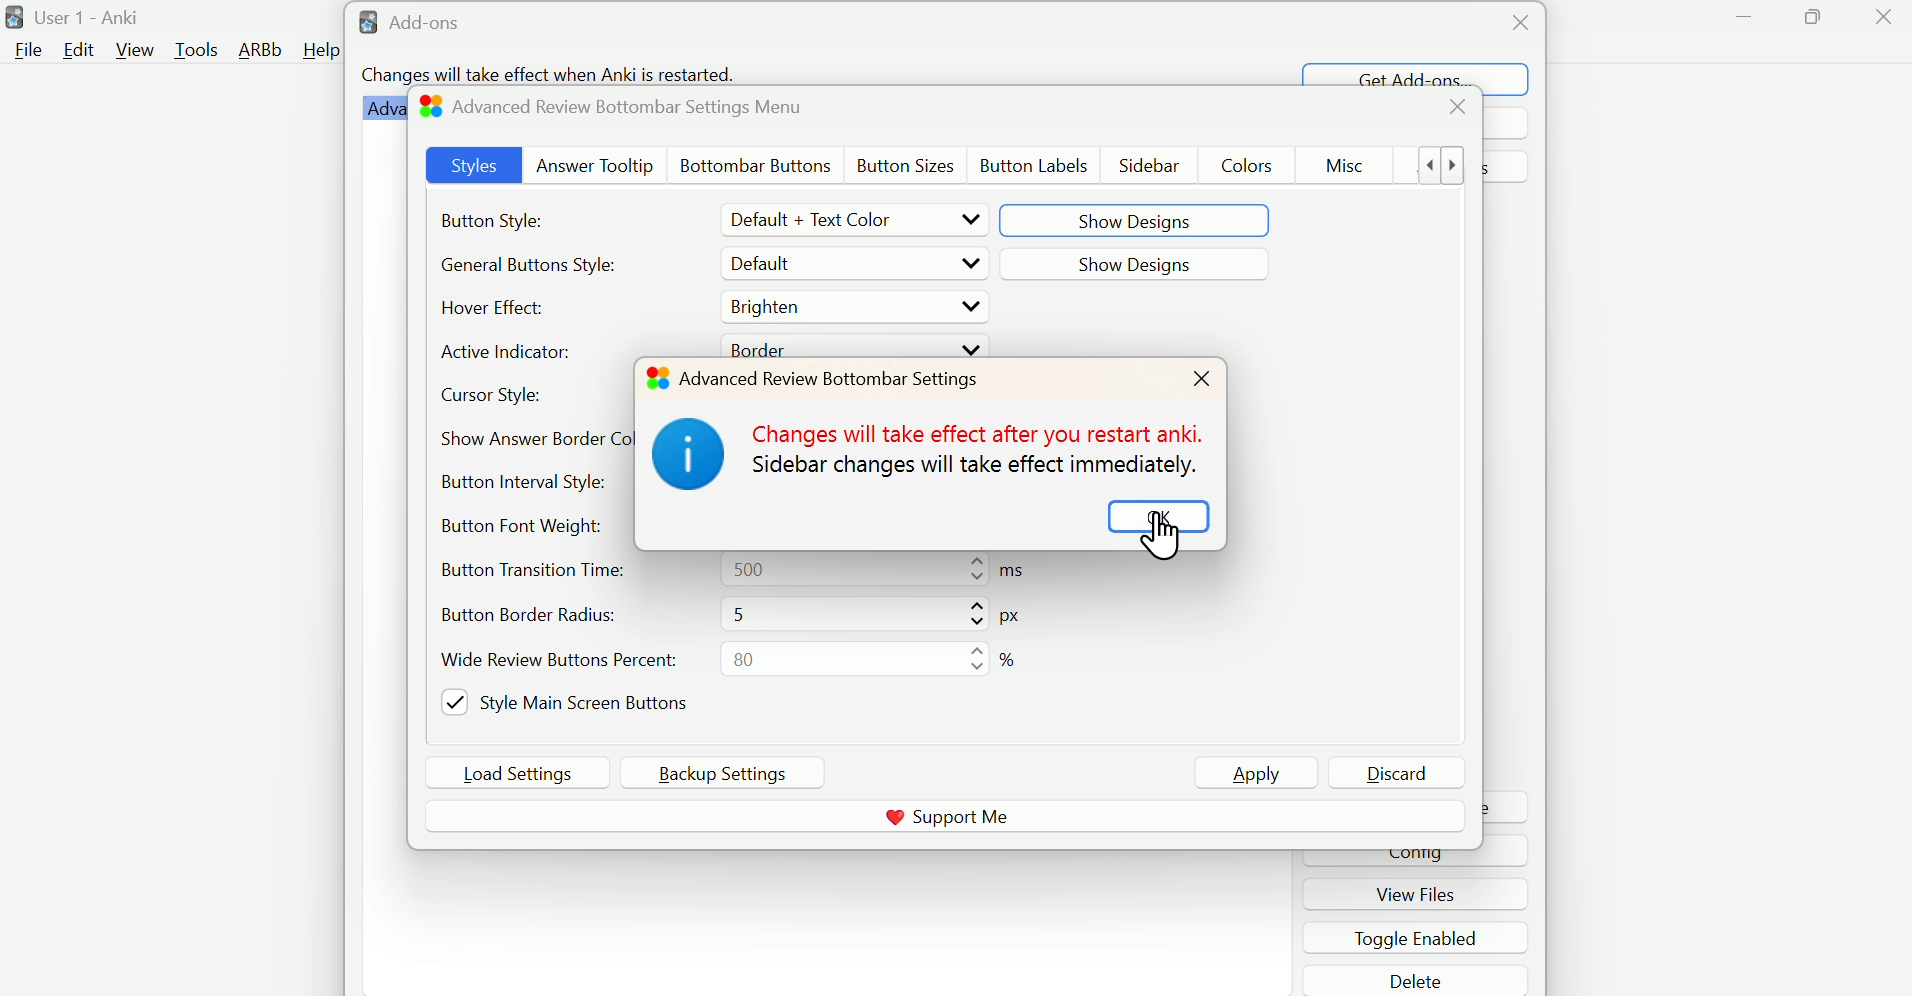 The image size is (1912, 996). What do you see at coordinates (1252, 773) in the screenshot?
I see `Apply` at bounding box center [1252, 773].